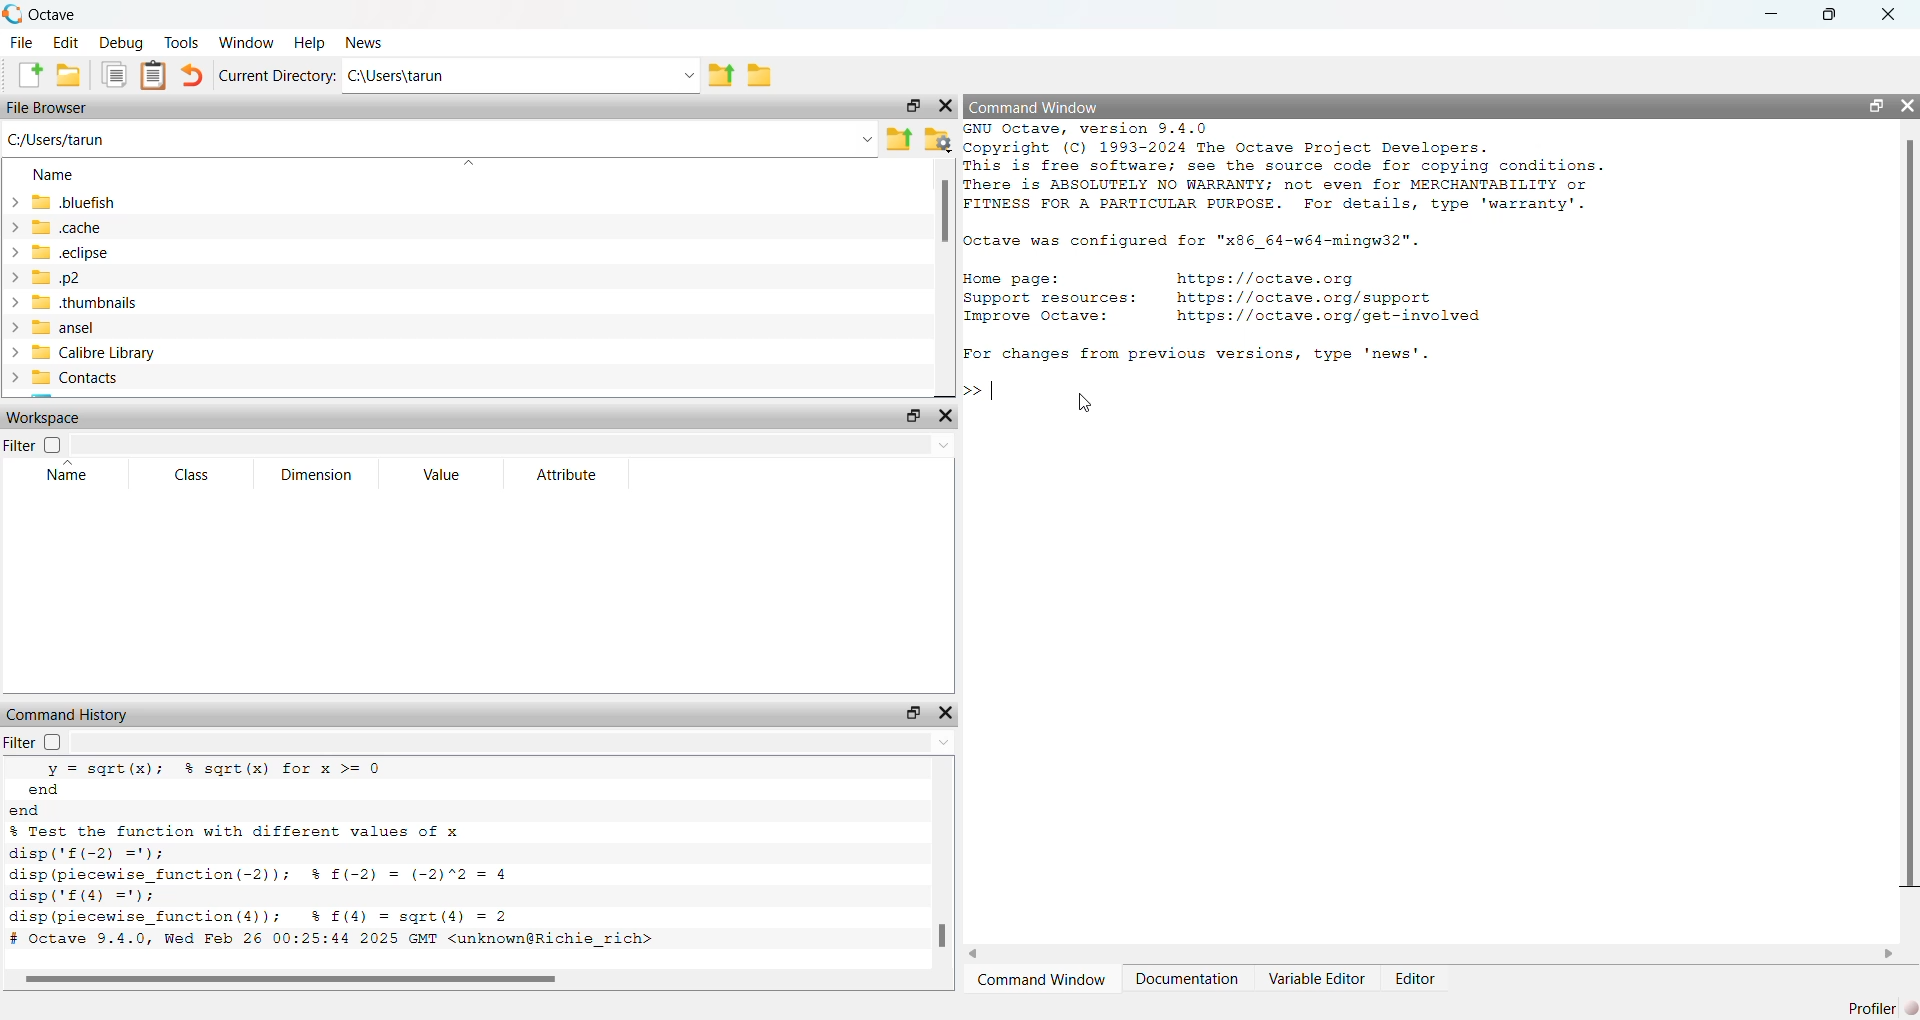 The image size is (1920, 1020). Describe the element at coordinates (22, 41) in the screenshot. I see `File` at that location.